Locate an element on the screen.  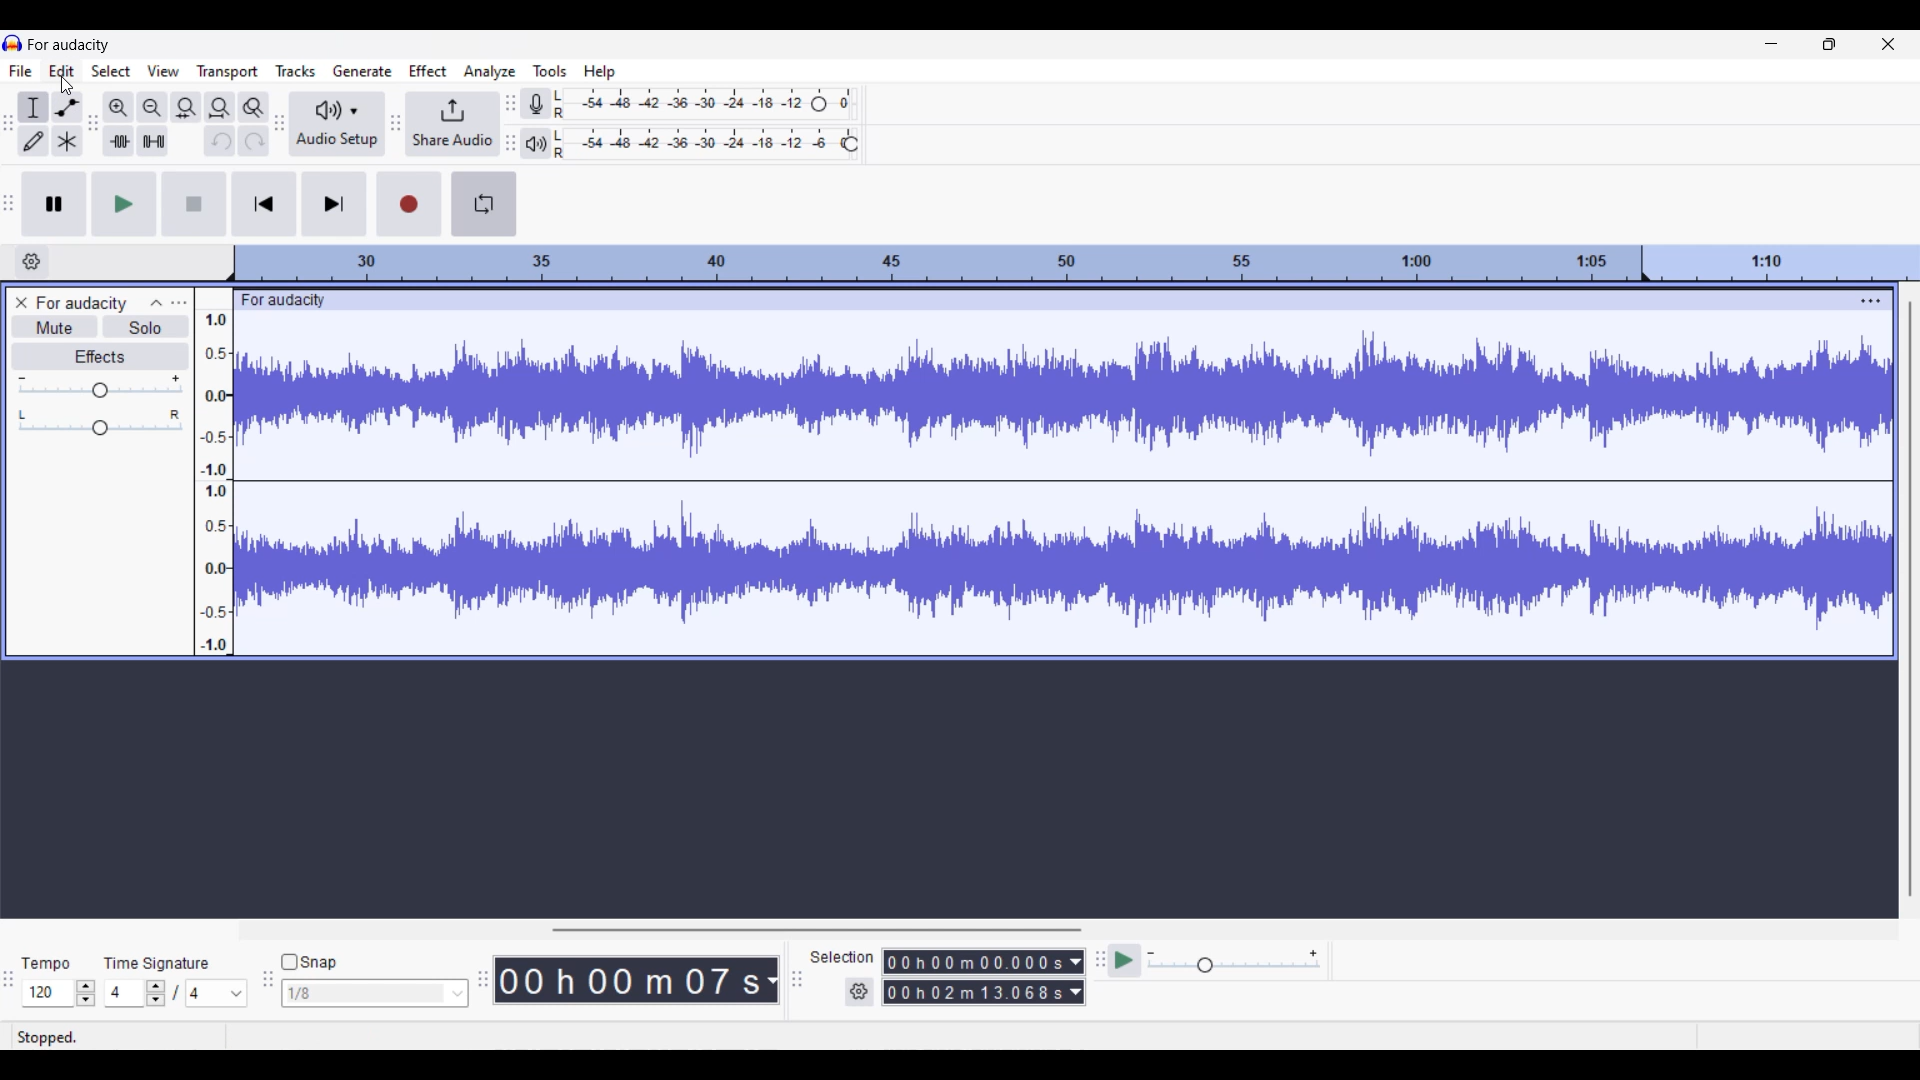
Duration is located at coordinates (975, 976).